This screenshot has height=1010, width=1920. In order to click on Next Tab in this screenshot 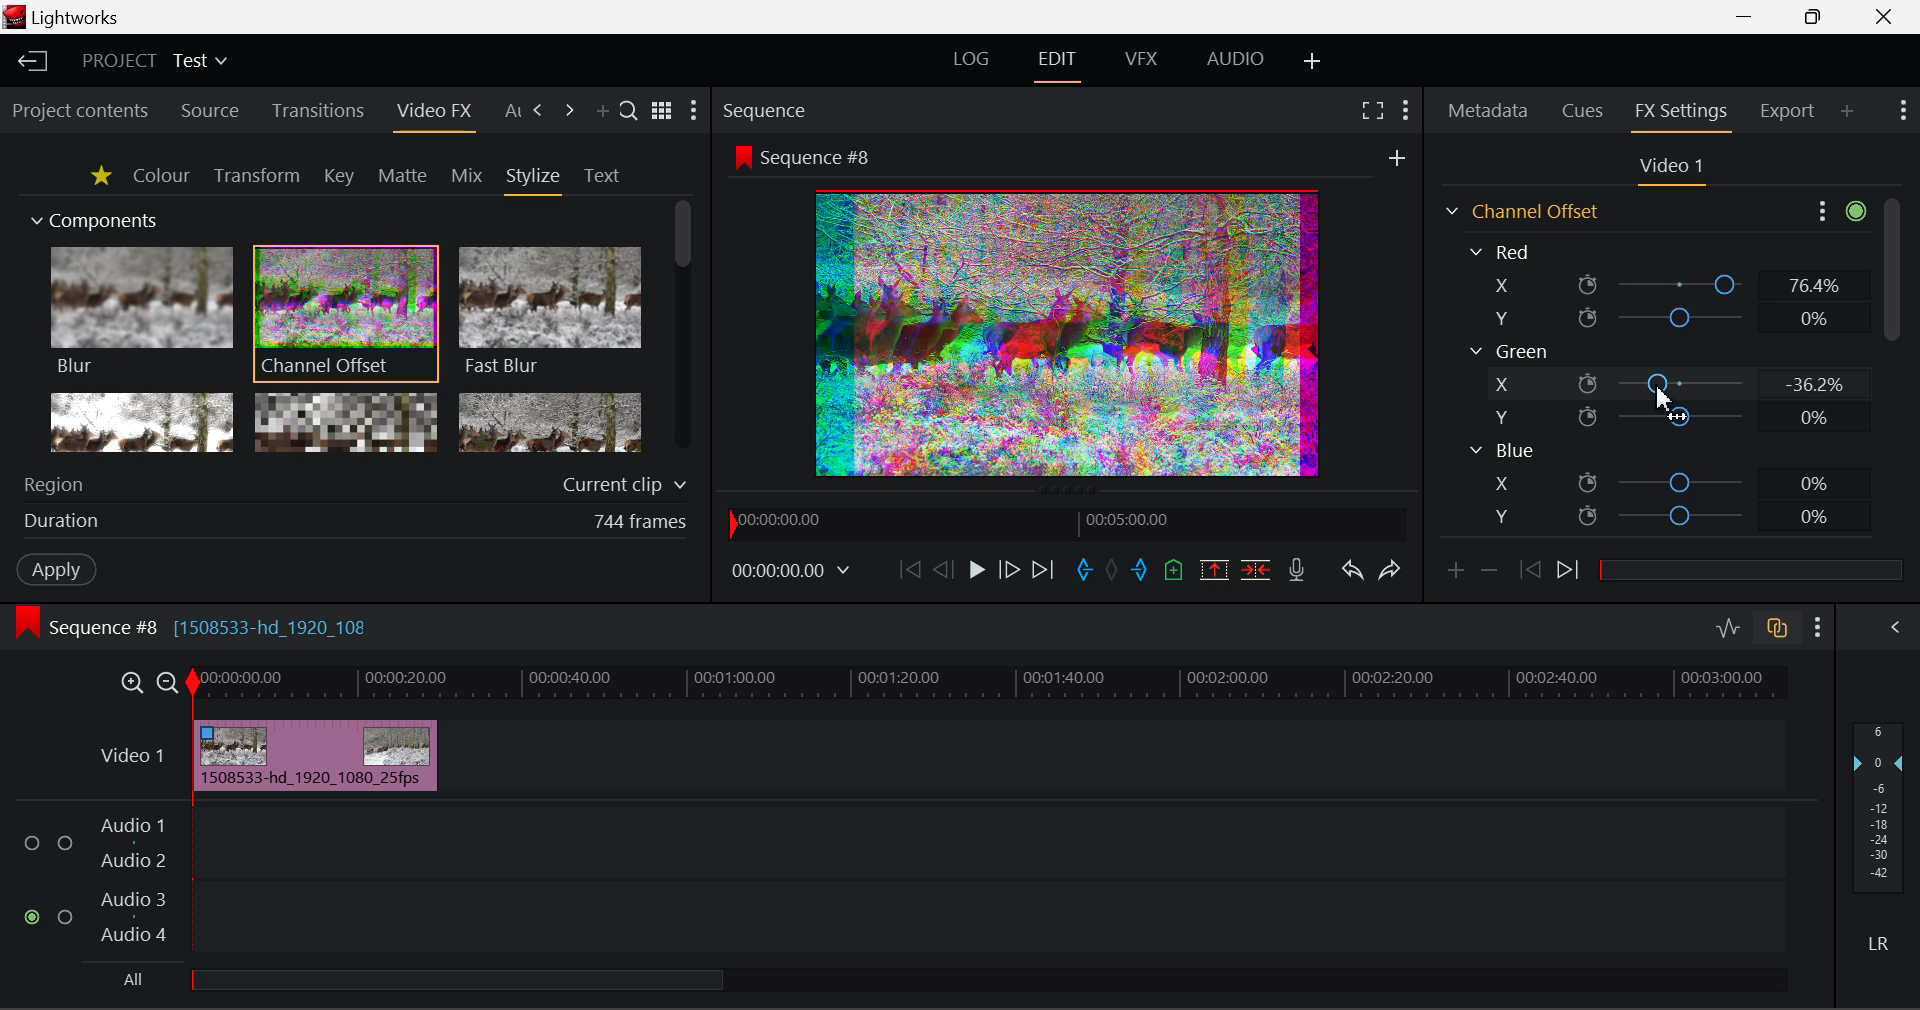, I will do `click(569, 111)`.